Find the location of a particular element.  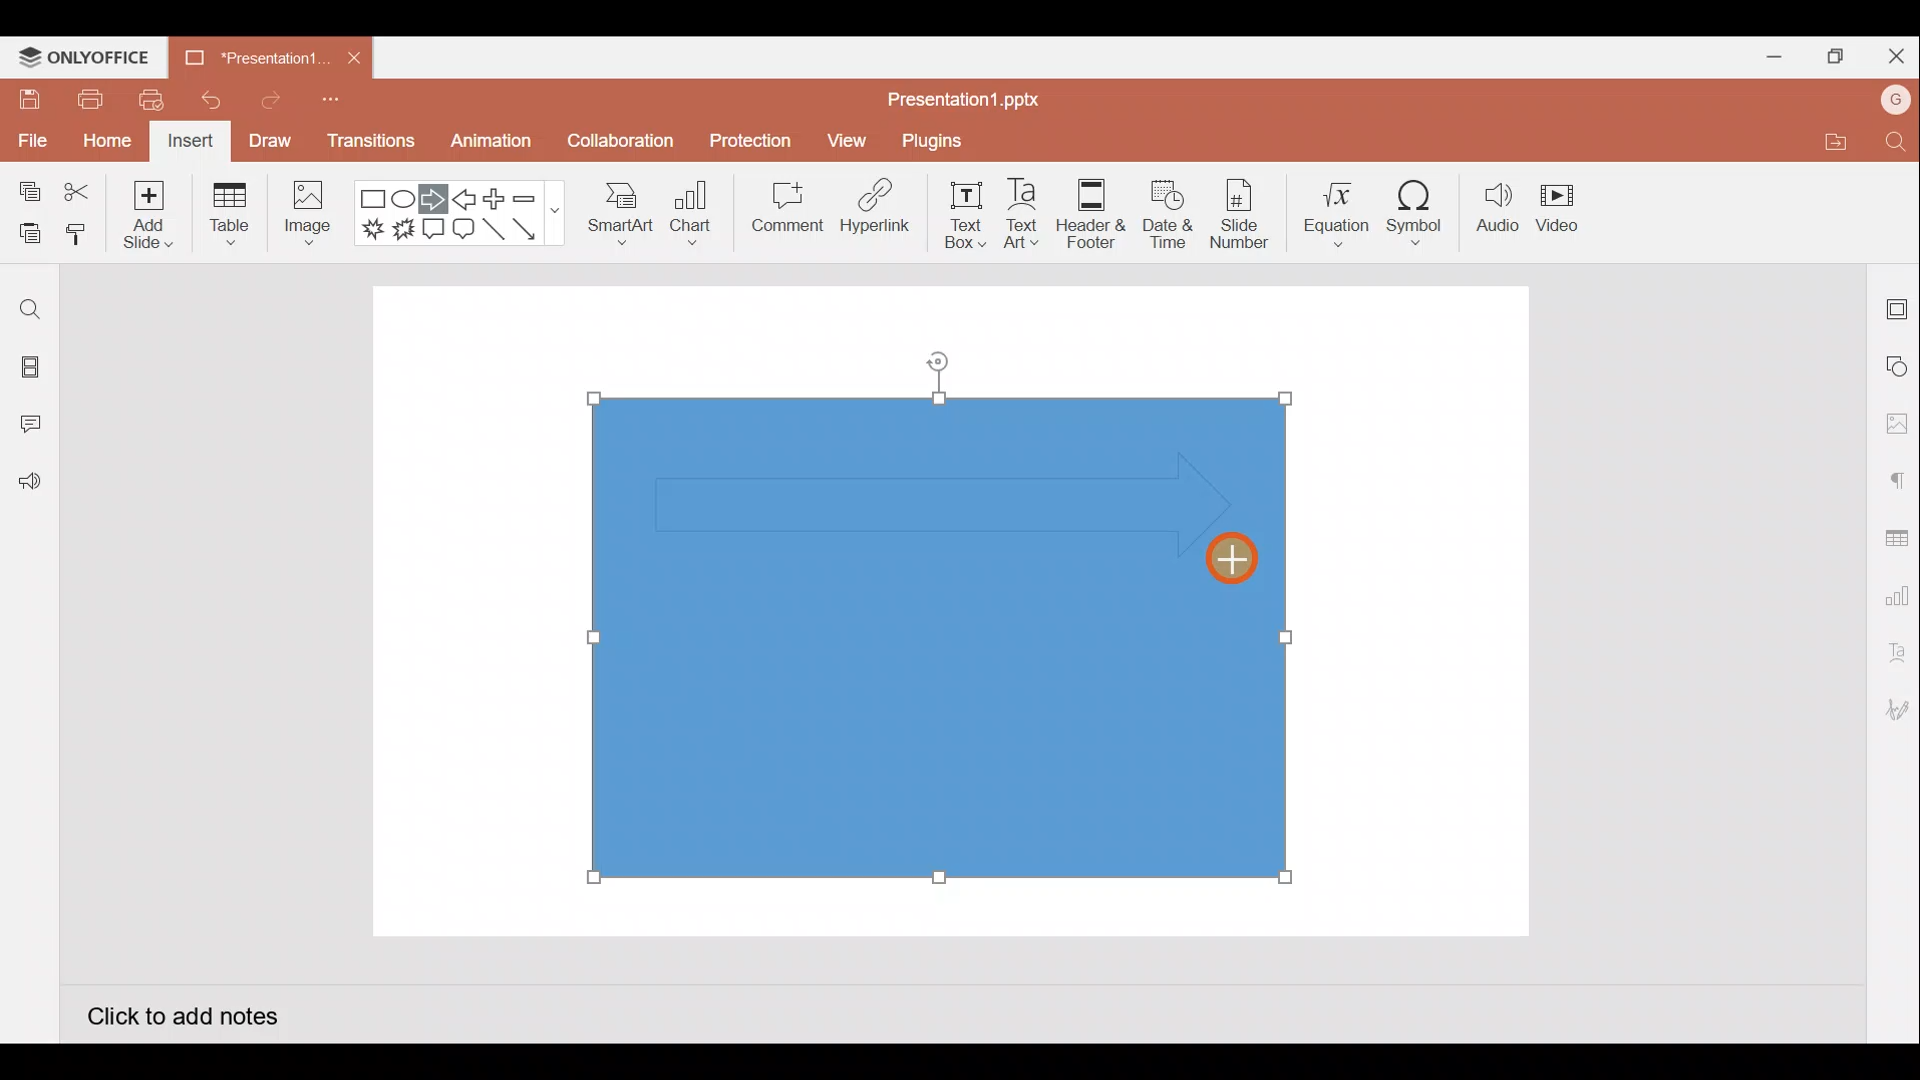

Collaboration is located at coordinates (618, 149).